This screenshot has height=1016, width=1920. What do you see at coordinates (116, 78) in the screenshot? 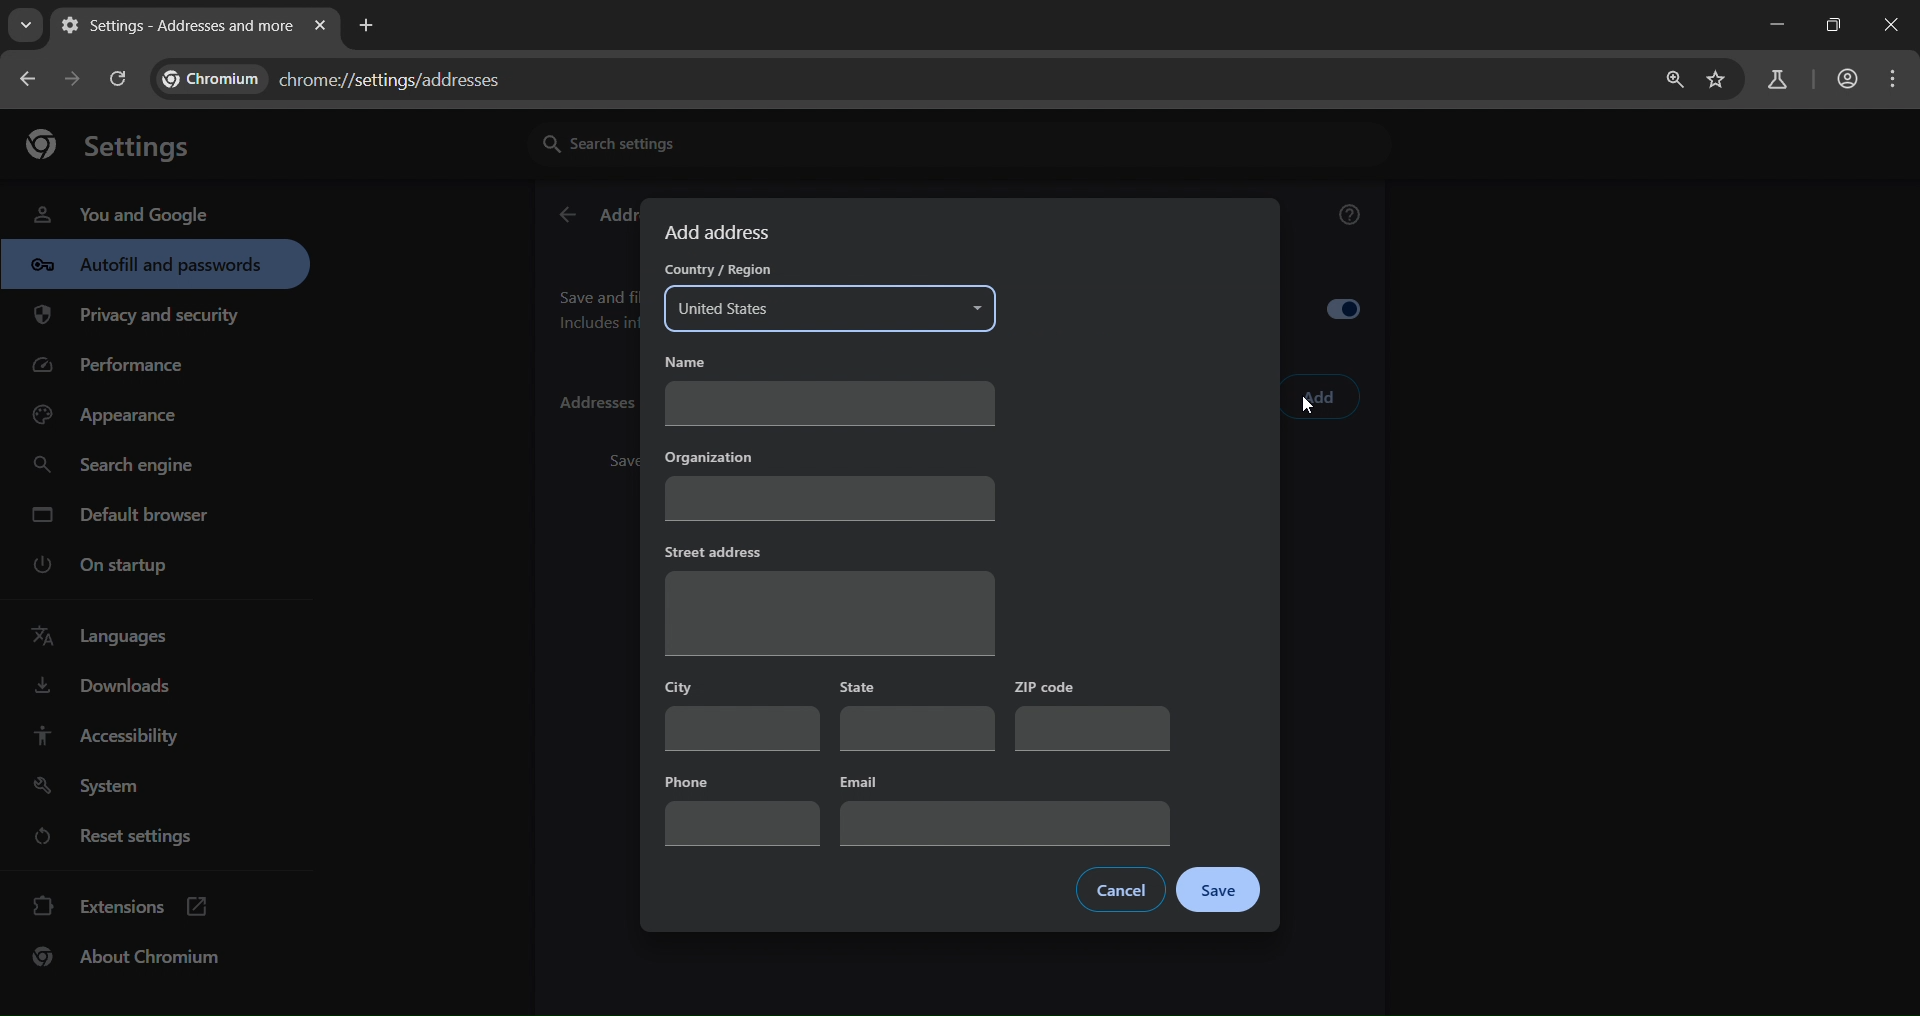
I see `reload` at bounding box center [116, 78].